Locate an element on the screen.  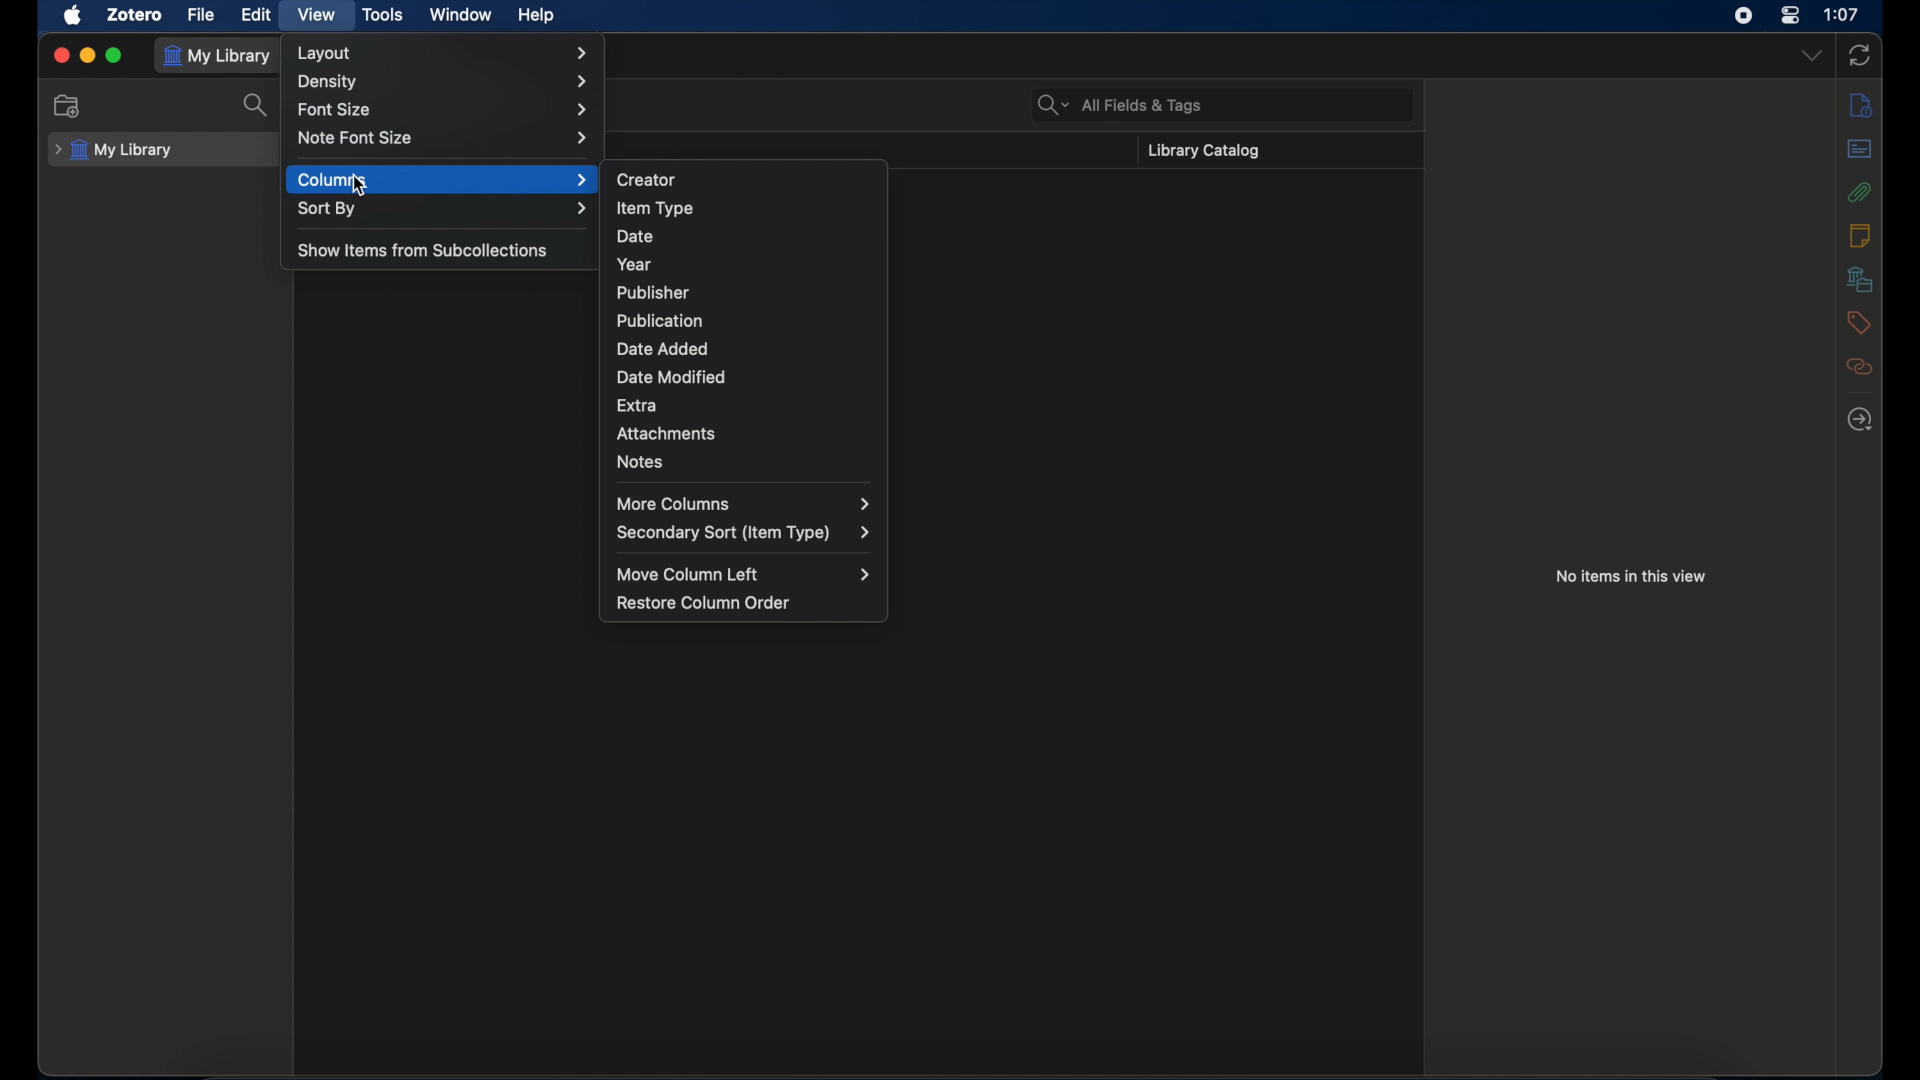
sort by is located at coordinates (443, 208).